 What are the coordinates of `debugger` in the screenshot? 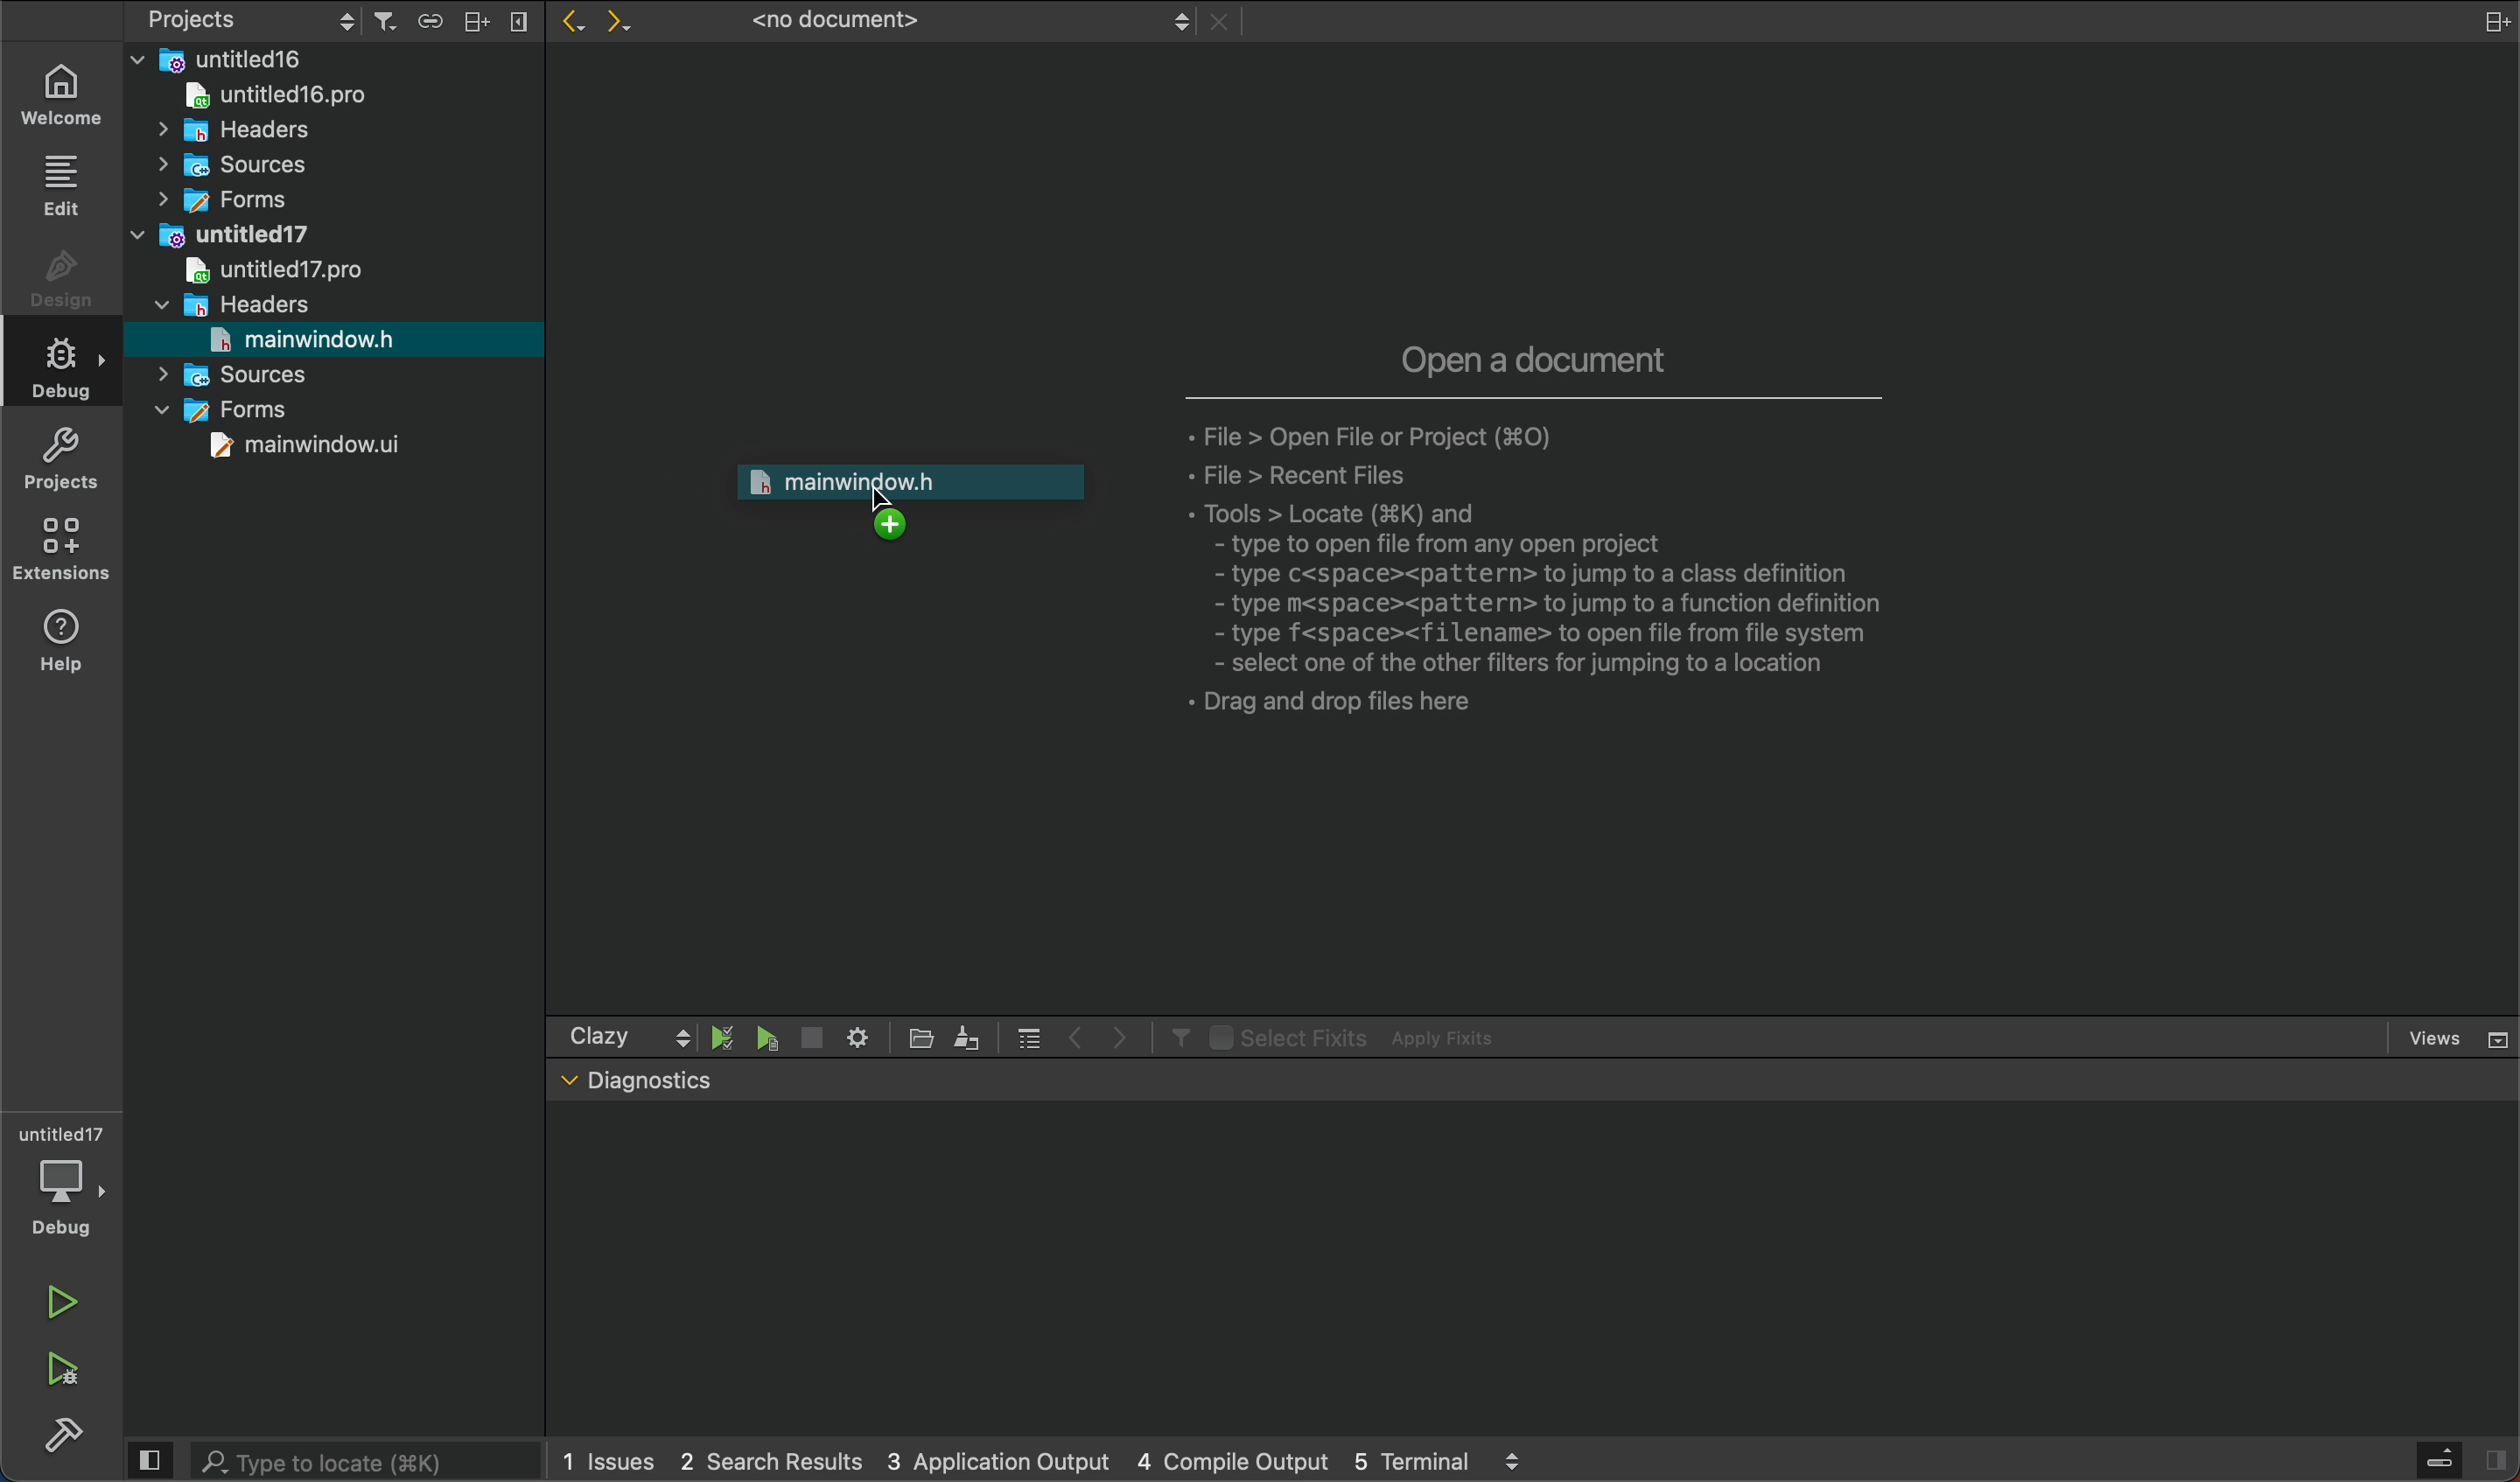 It's located at (59, 1182).